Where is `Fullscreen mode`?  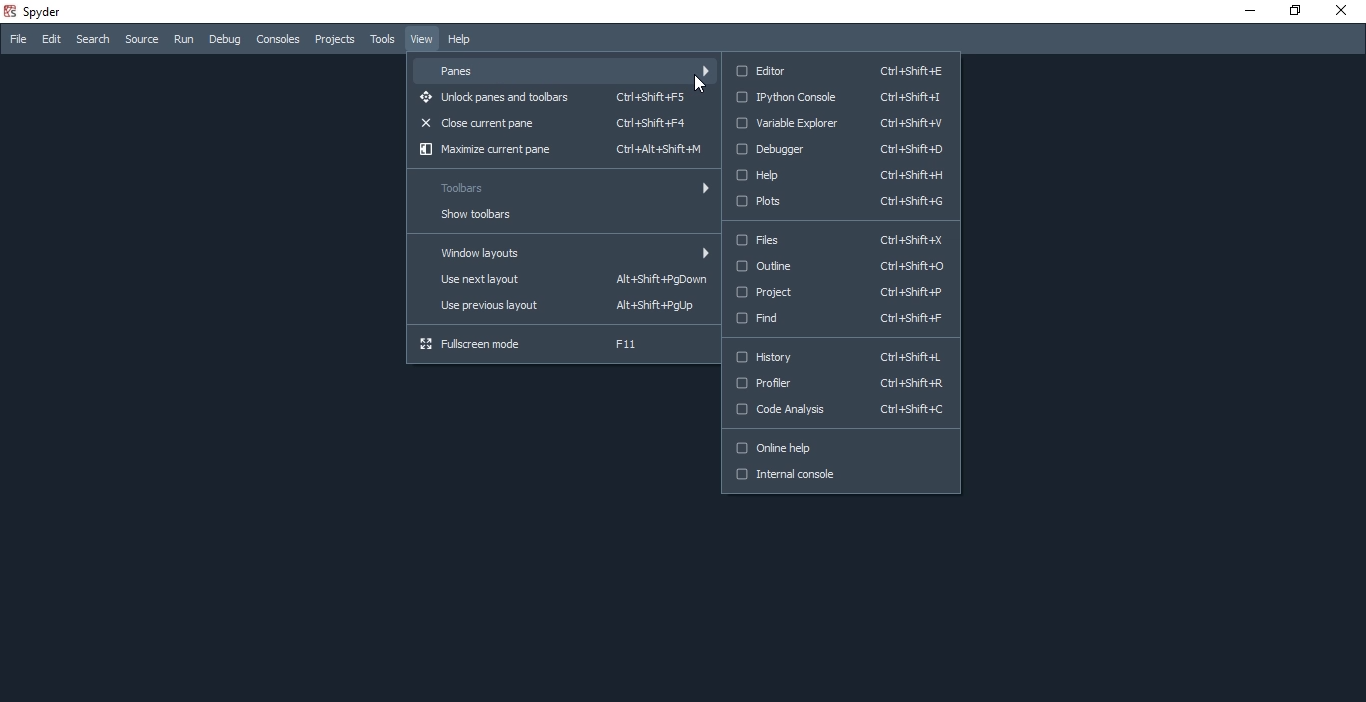
Fullscreen mode is located at coordinates (562, 345).